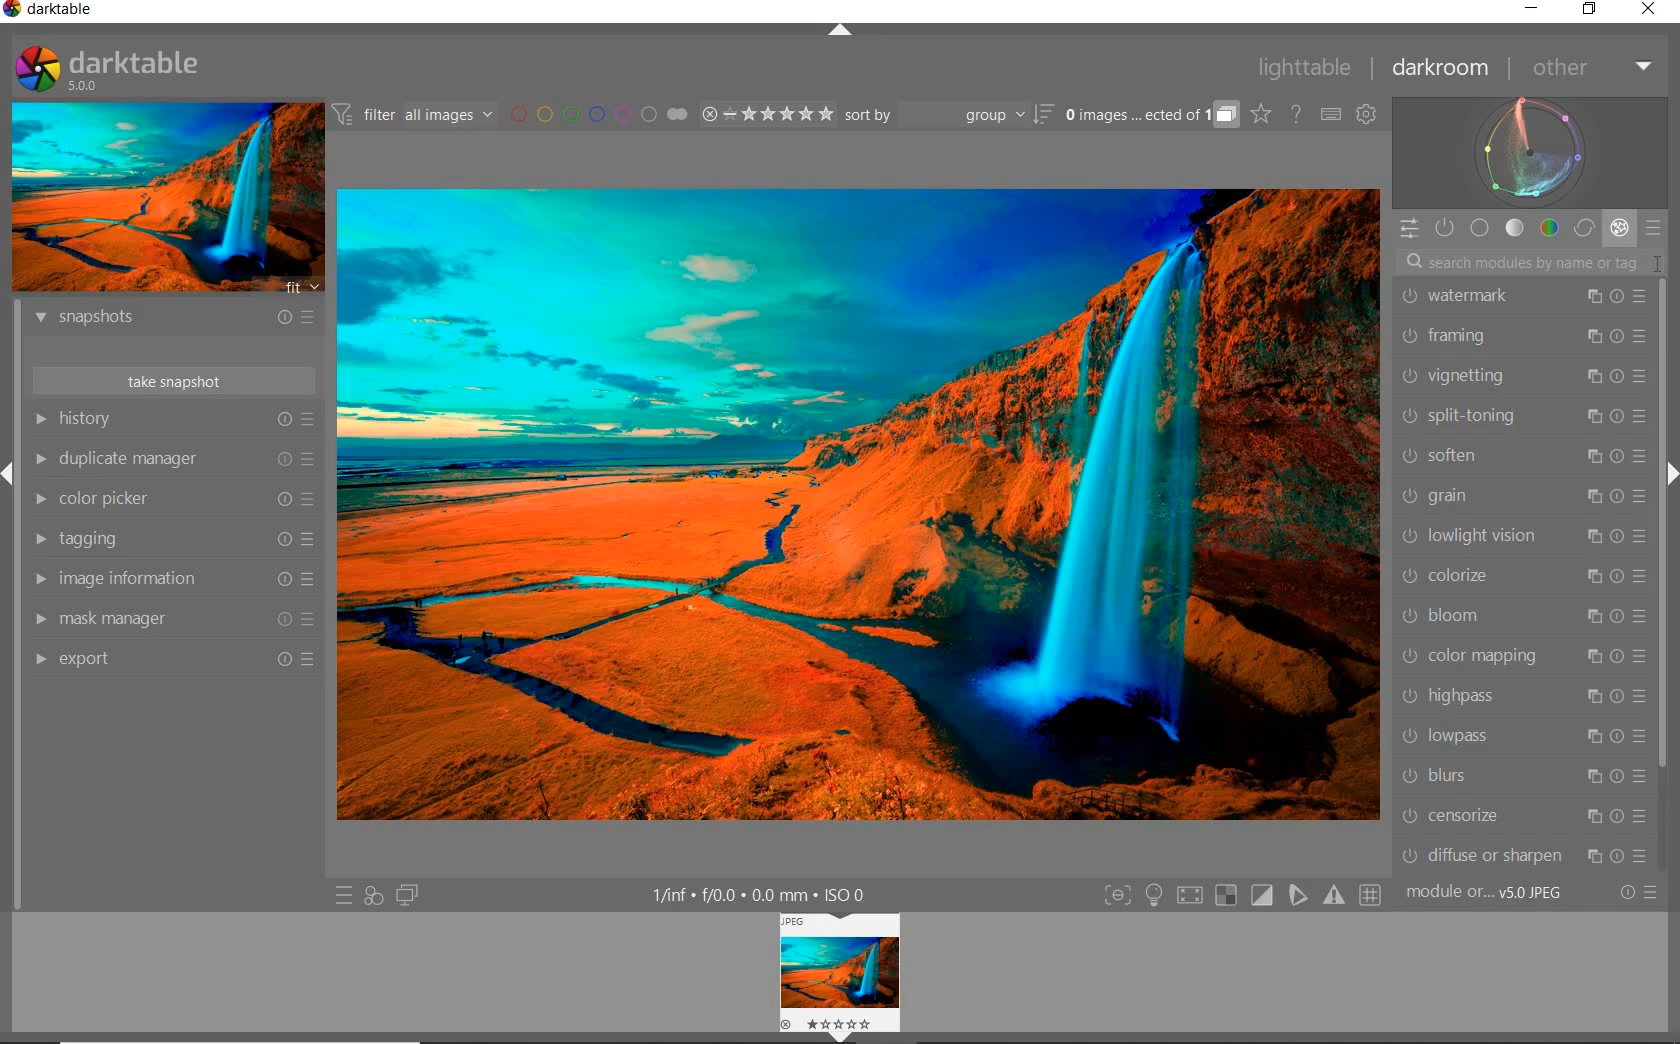 The width and height of the screenshot is (1680, 1044). Describe the element at coordinates (1588, 67) in the screenshot. I see `other` at that location.